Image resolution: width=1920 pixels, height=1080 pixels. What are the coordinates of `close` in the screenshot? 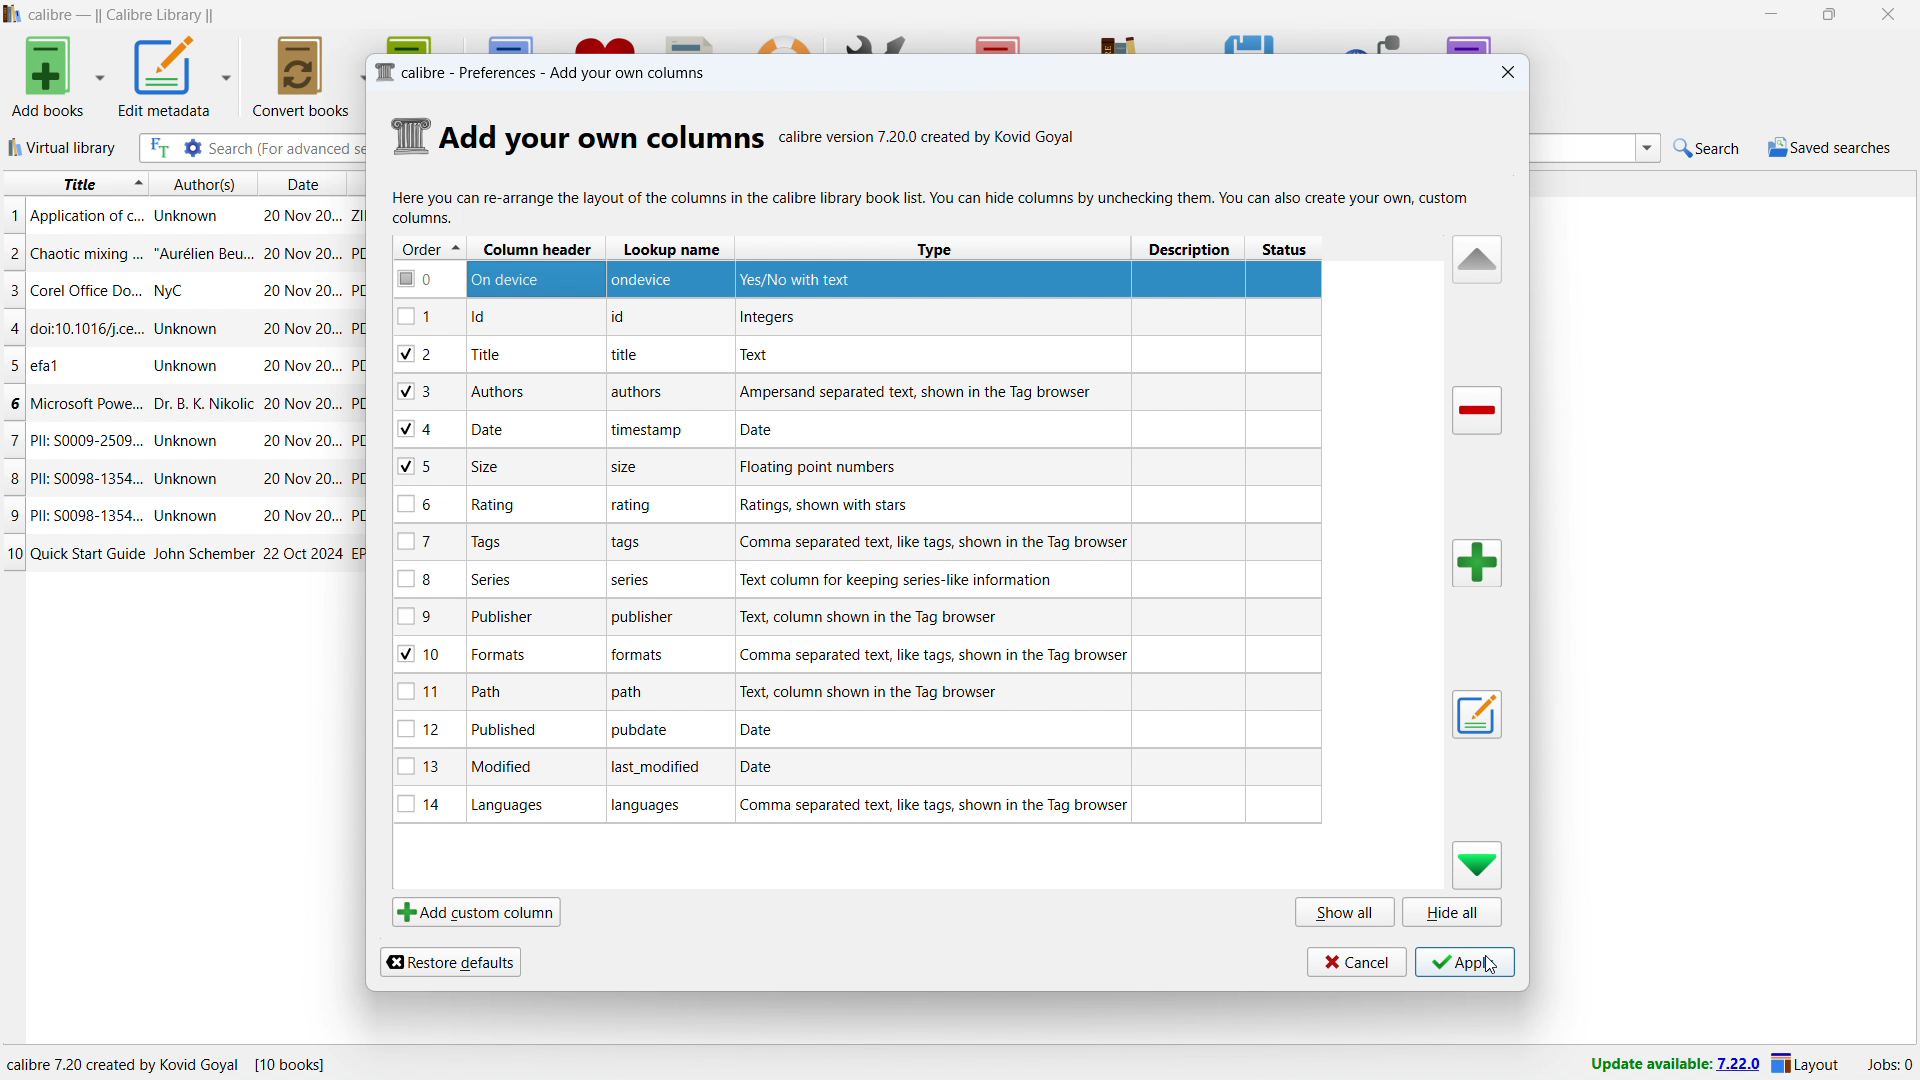 It's located at (1506, 72).